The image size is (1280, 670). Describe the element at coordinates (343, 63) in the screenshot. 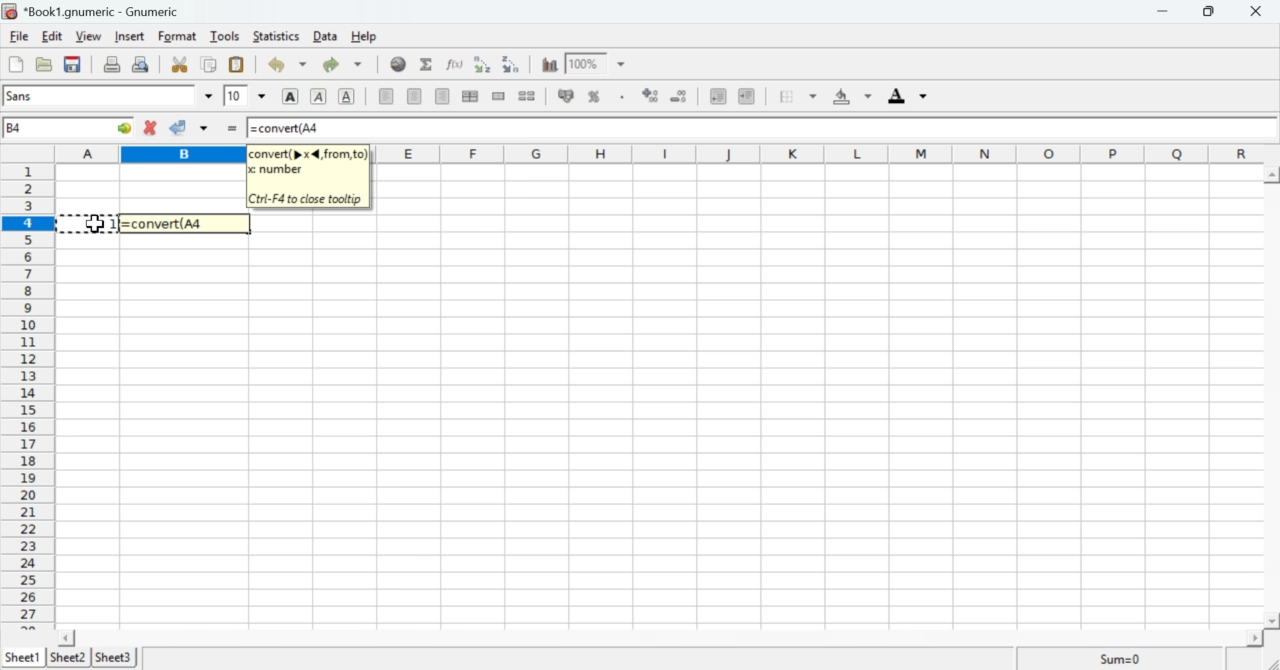

I see `Redo` at that location.